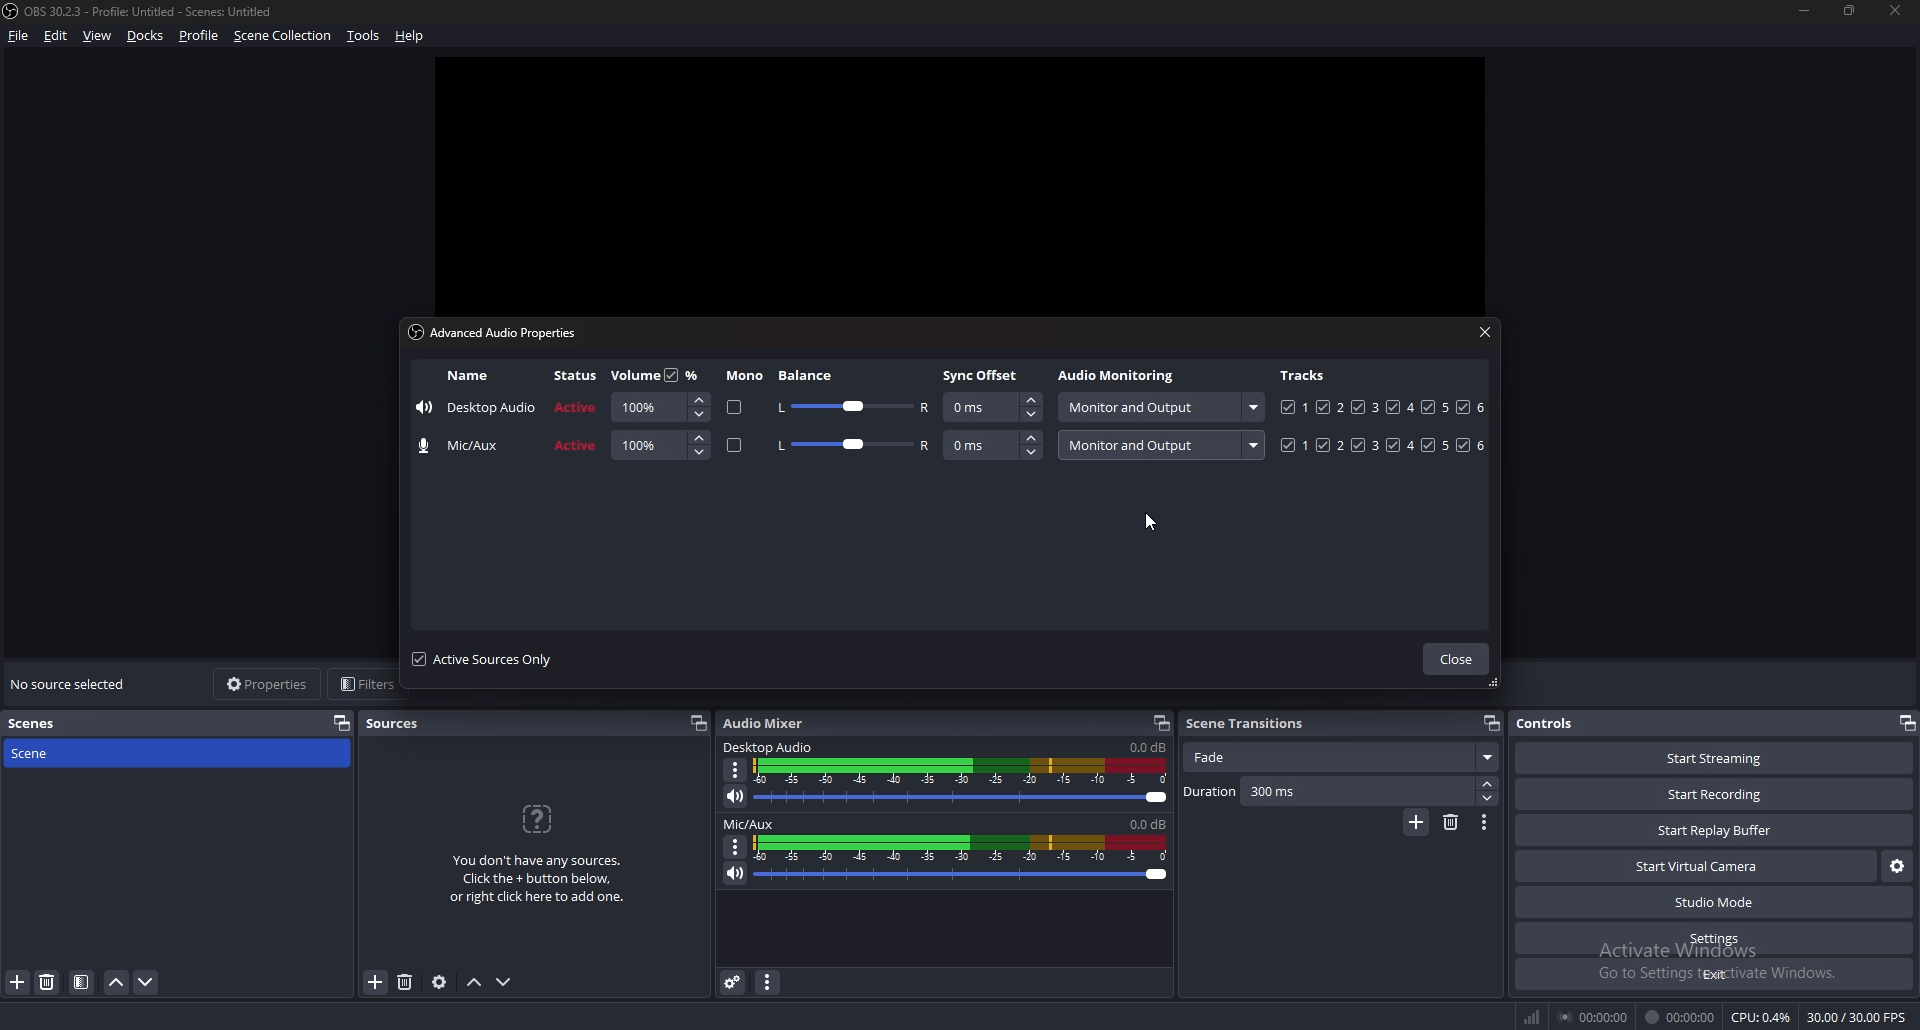 This screenshot has width=1920, height=1030. I want to click on audio mixer, so click(771, 724).